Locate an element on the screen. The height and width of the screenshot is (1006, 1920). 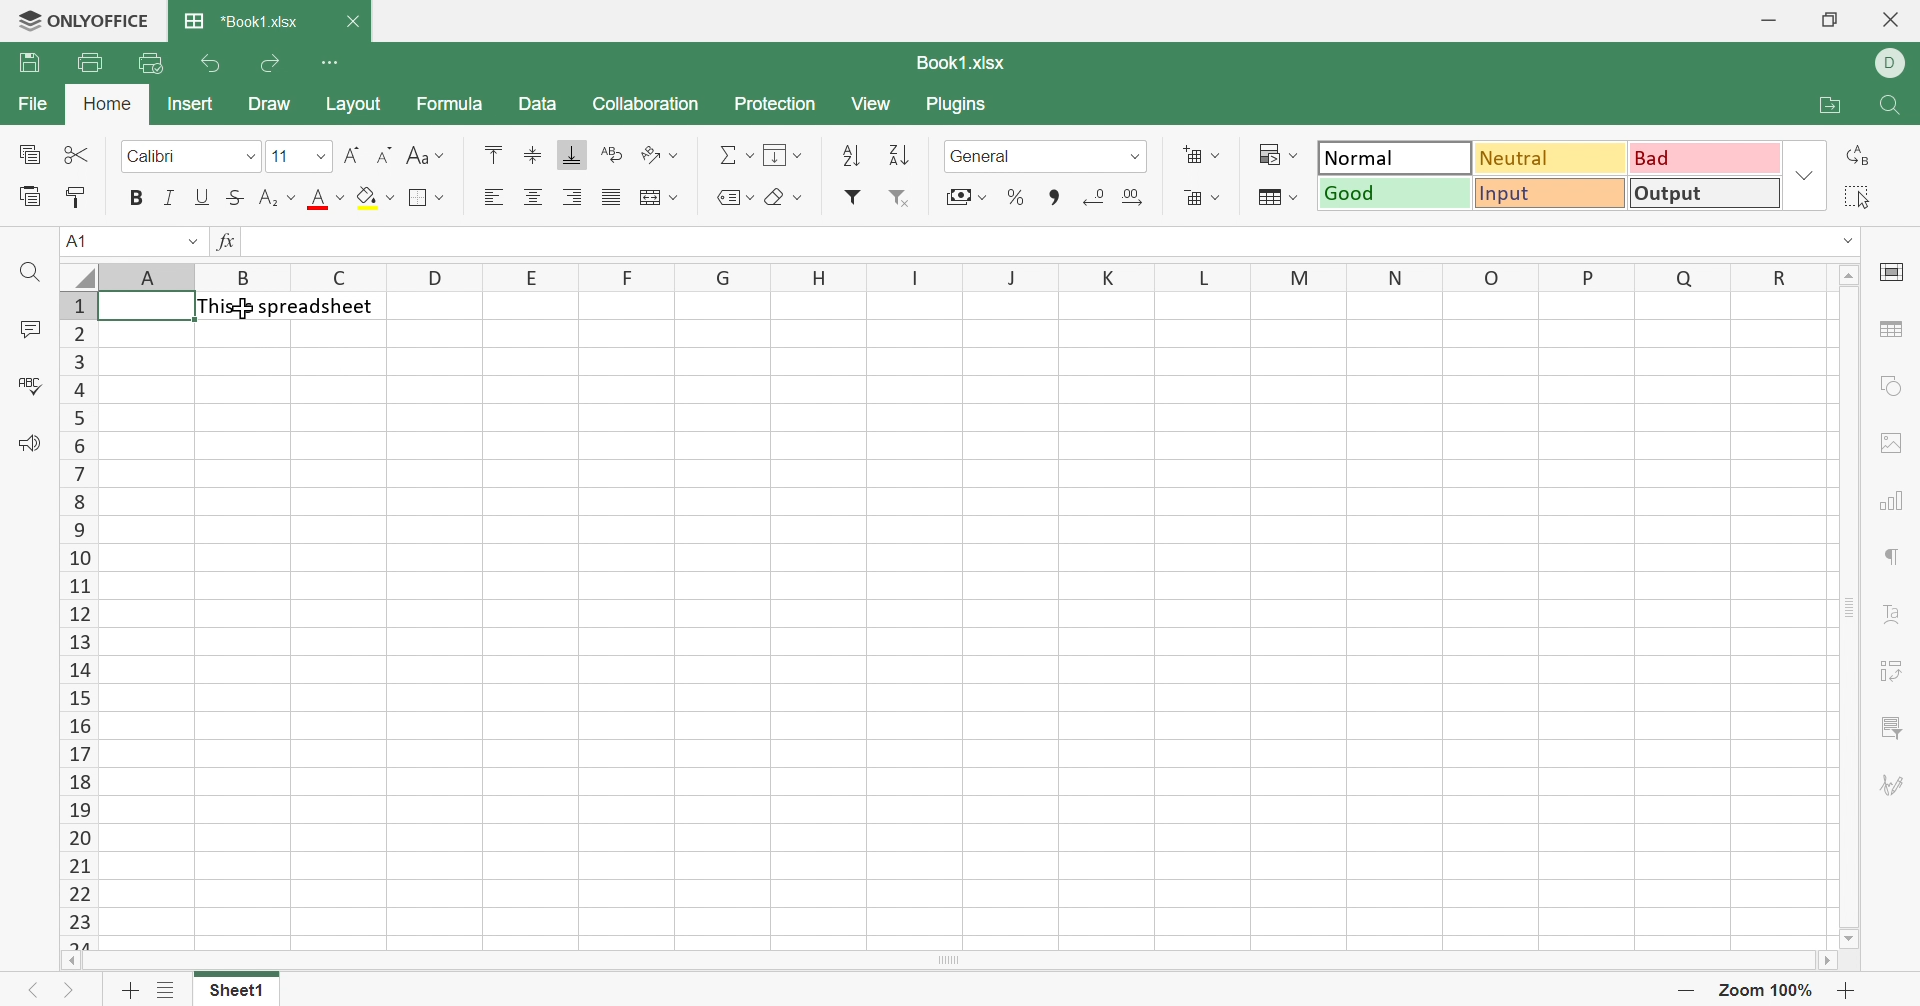
Zoom 100% is located at coordinates (1764, 990).